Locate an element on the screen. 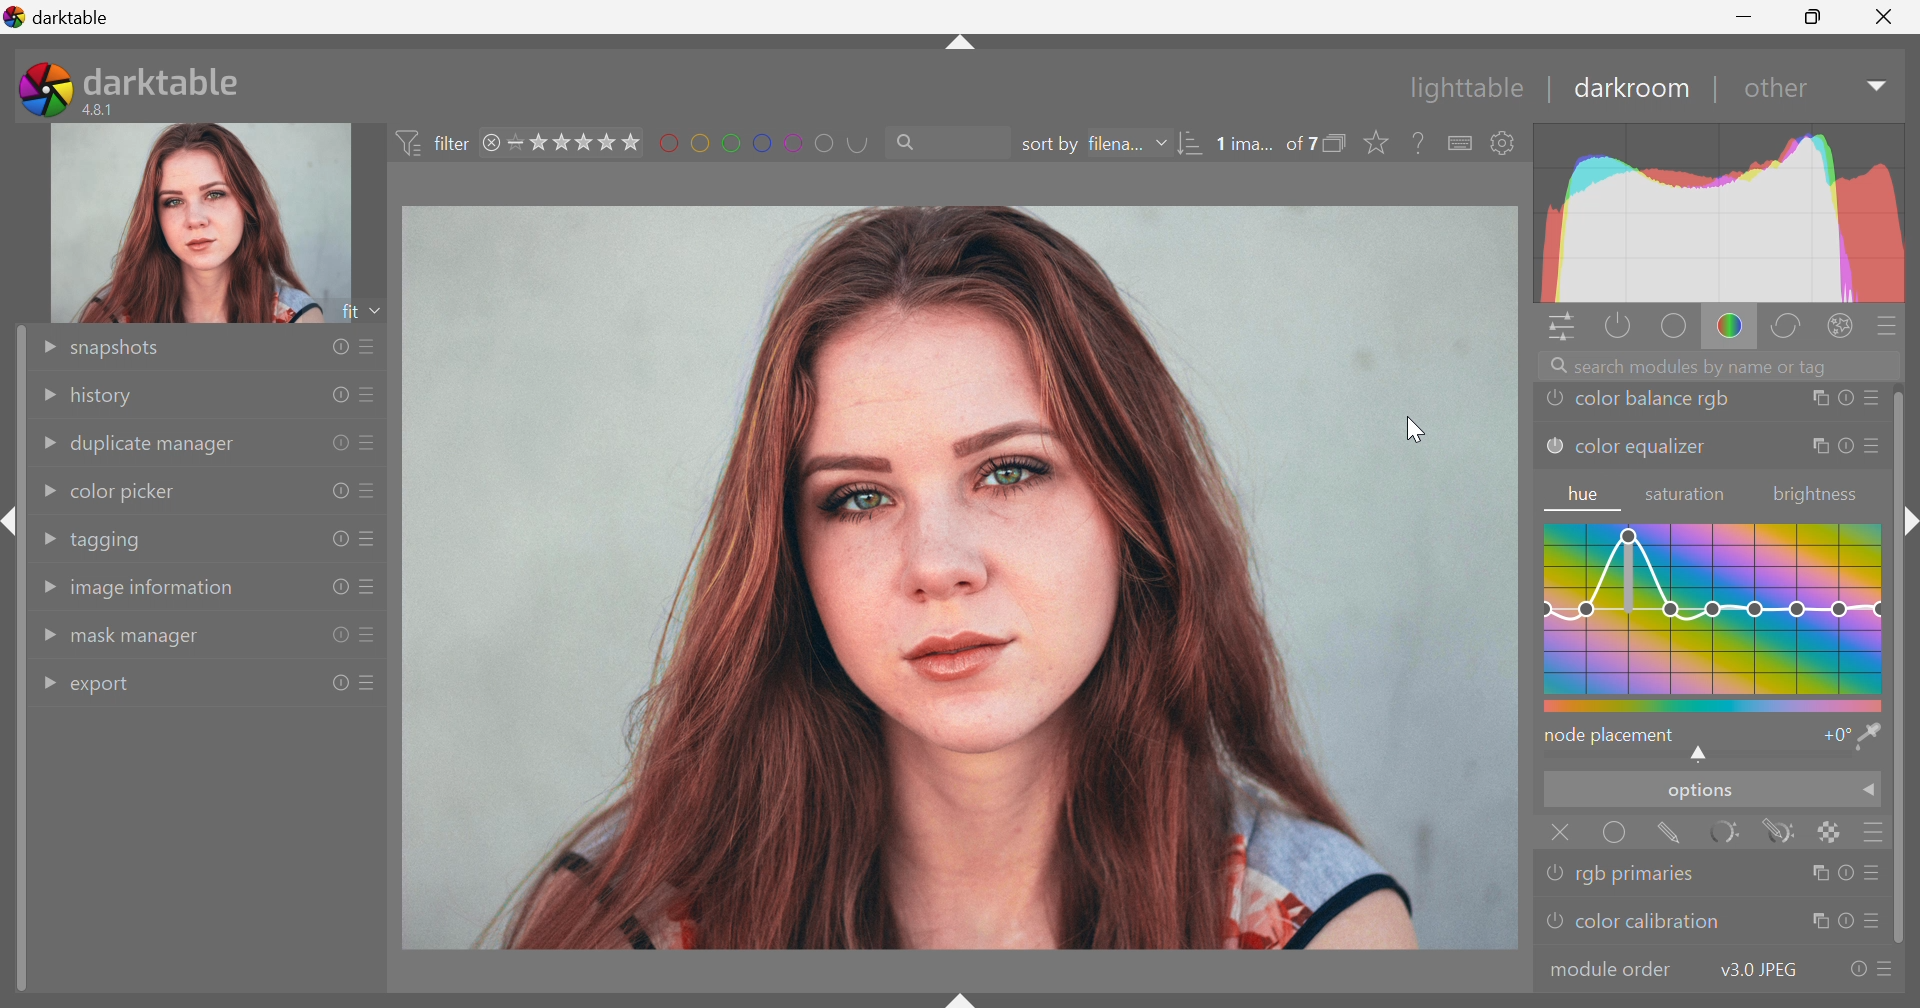 This screenshot has height=1008, width=1920. 1 ima... of 7 is located at coordinates (1267, 144).